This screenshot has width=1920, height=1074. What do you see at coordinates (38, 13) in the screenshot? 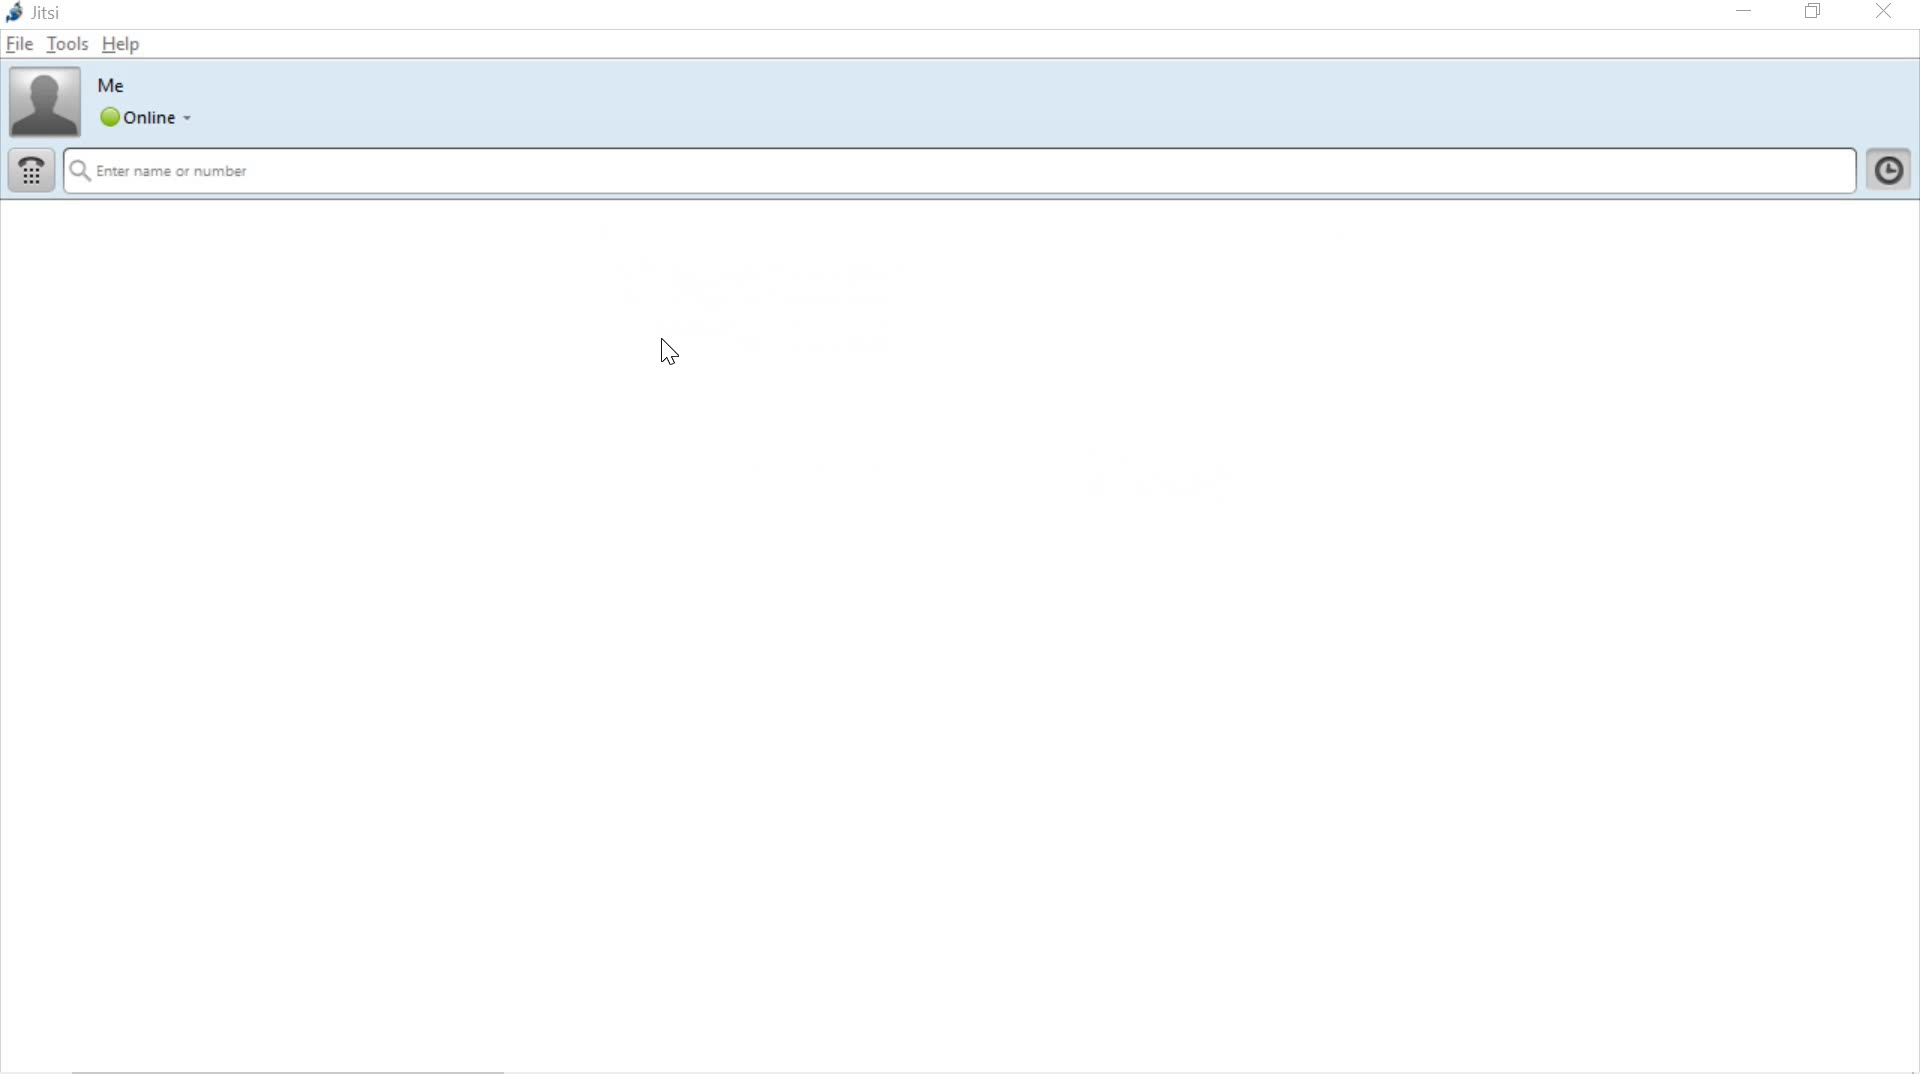
I see `system name` at bounding box center [38, 13].